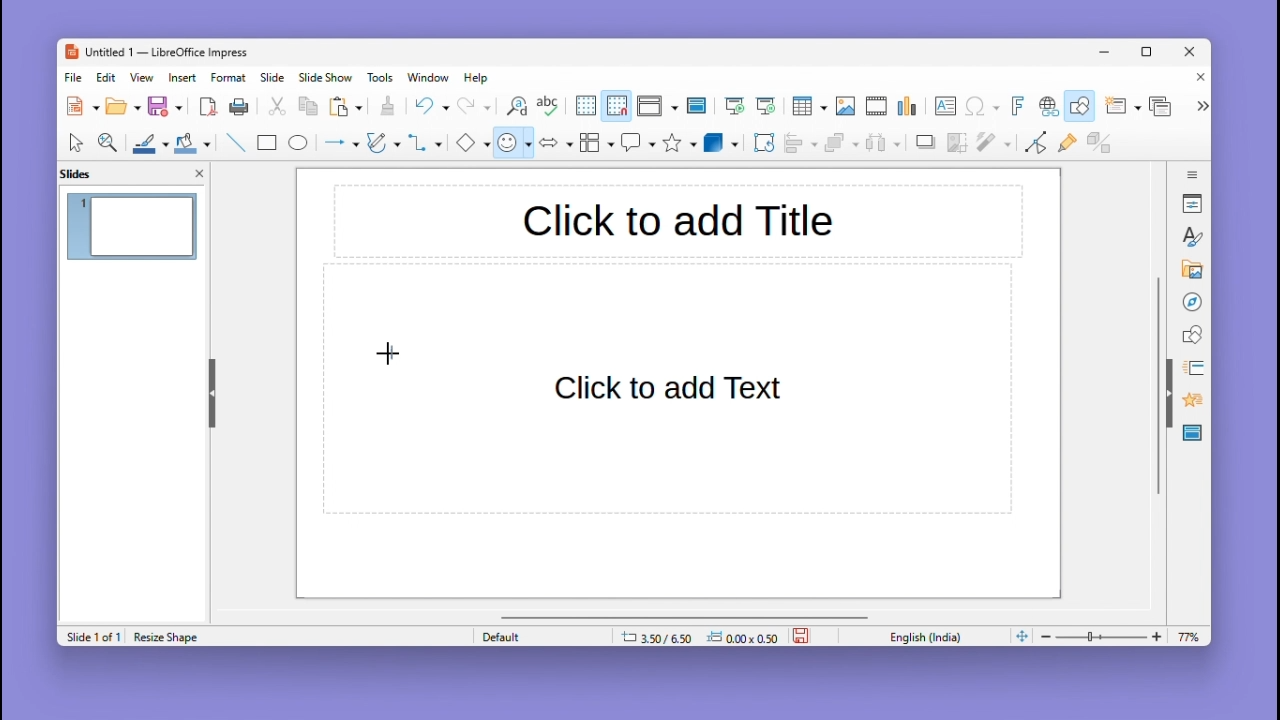 The height and width of the screenshot is (720, 1280). What do you see at coordinates (383, 77) in the screenshot?
I see `Tools` at bounding box center [383, 77].